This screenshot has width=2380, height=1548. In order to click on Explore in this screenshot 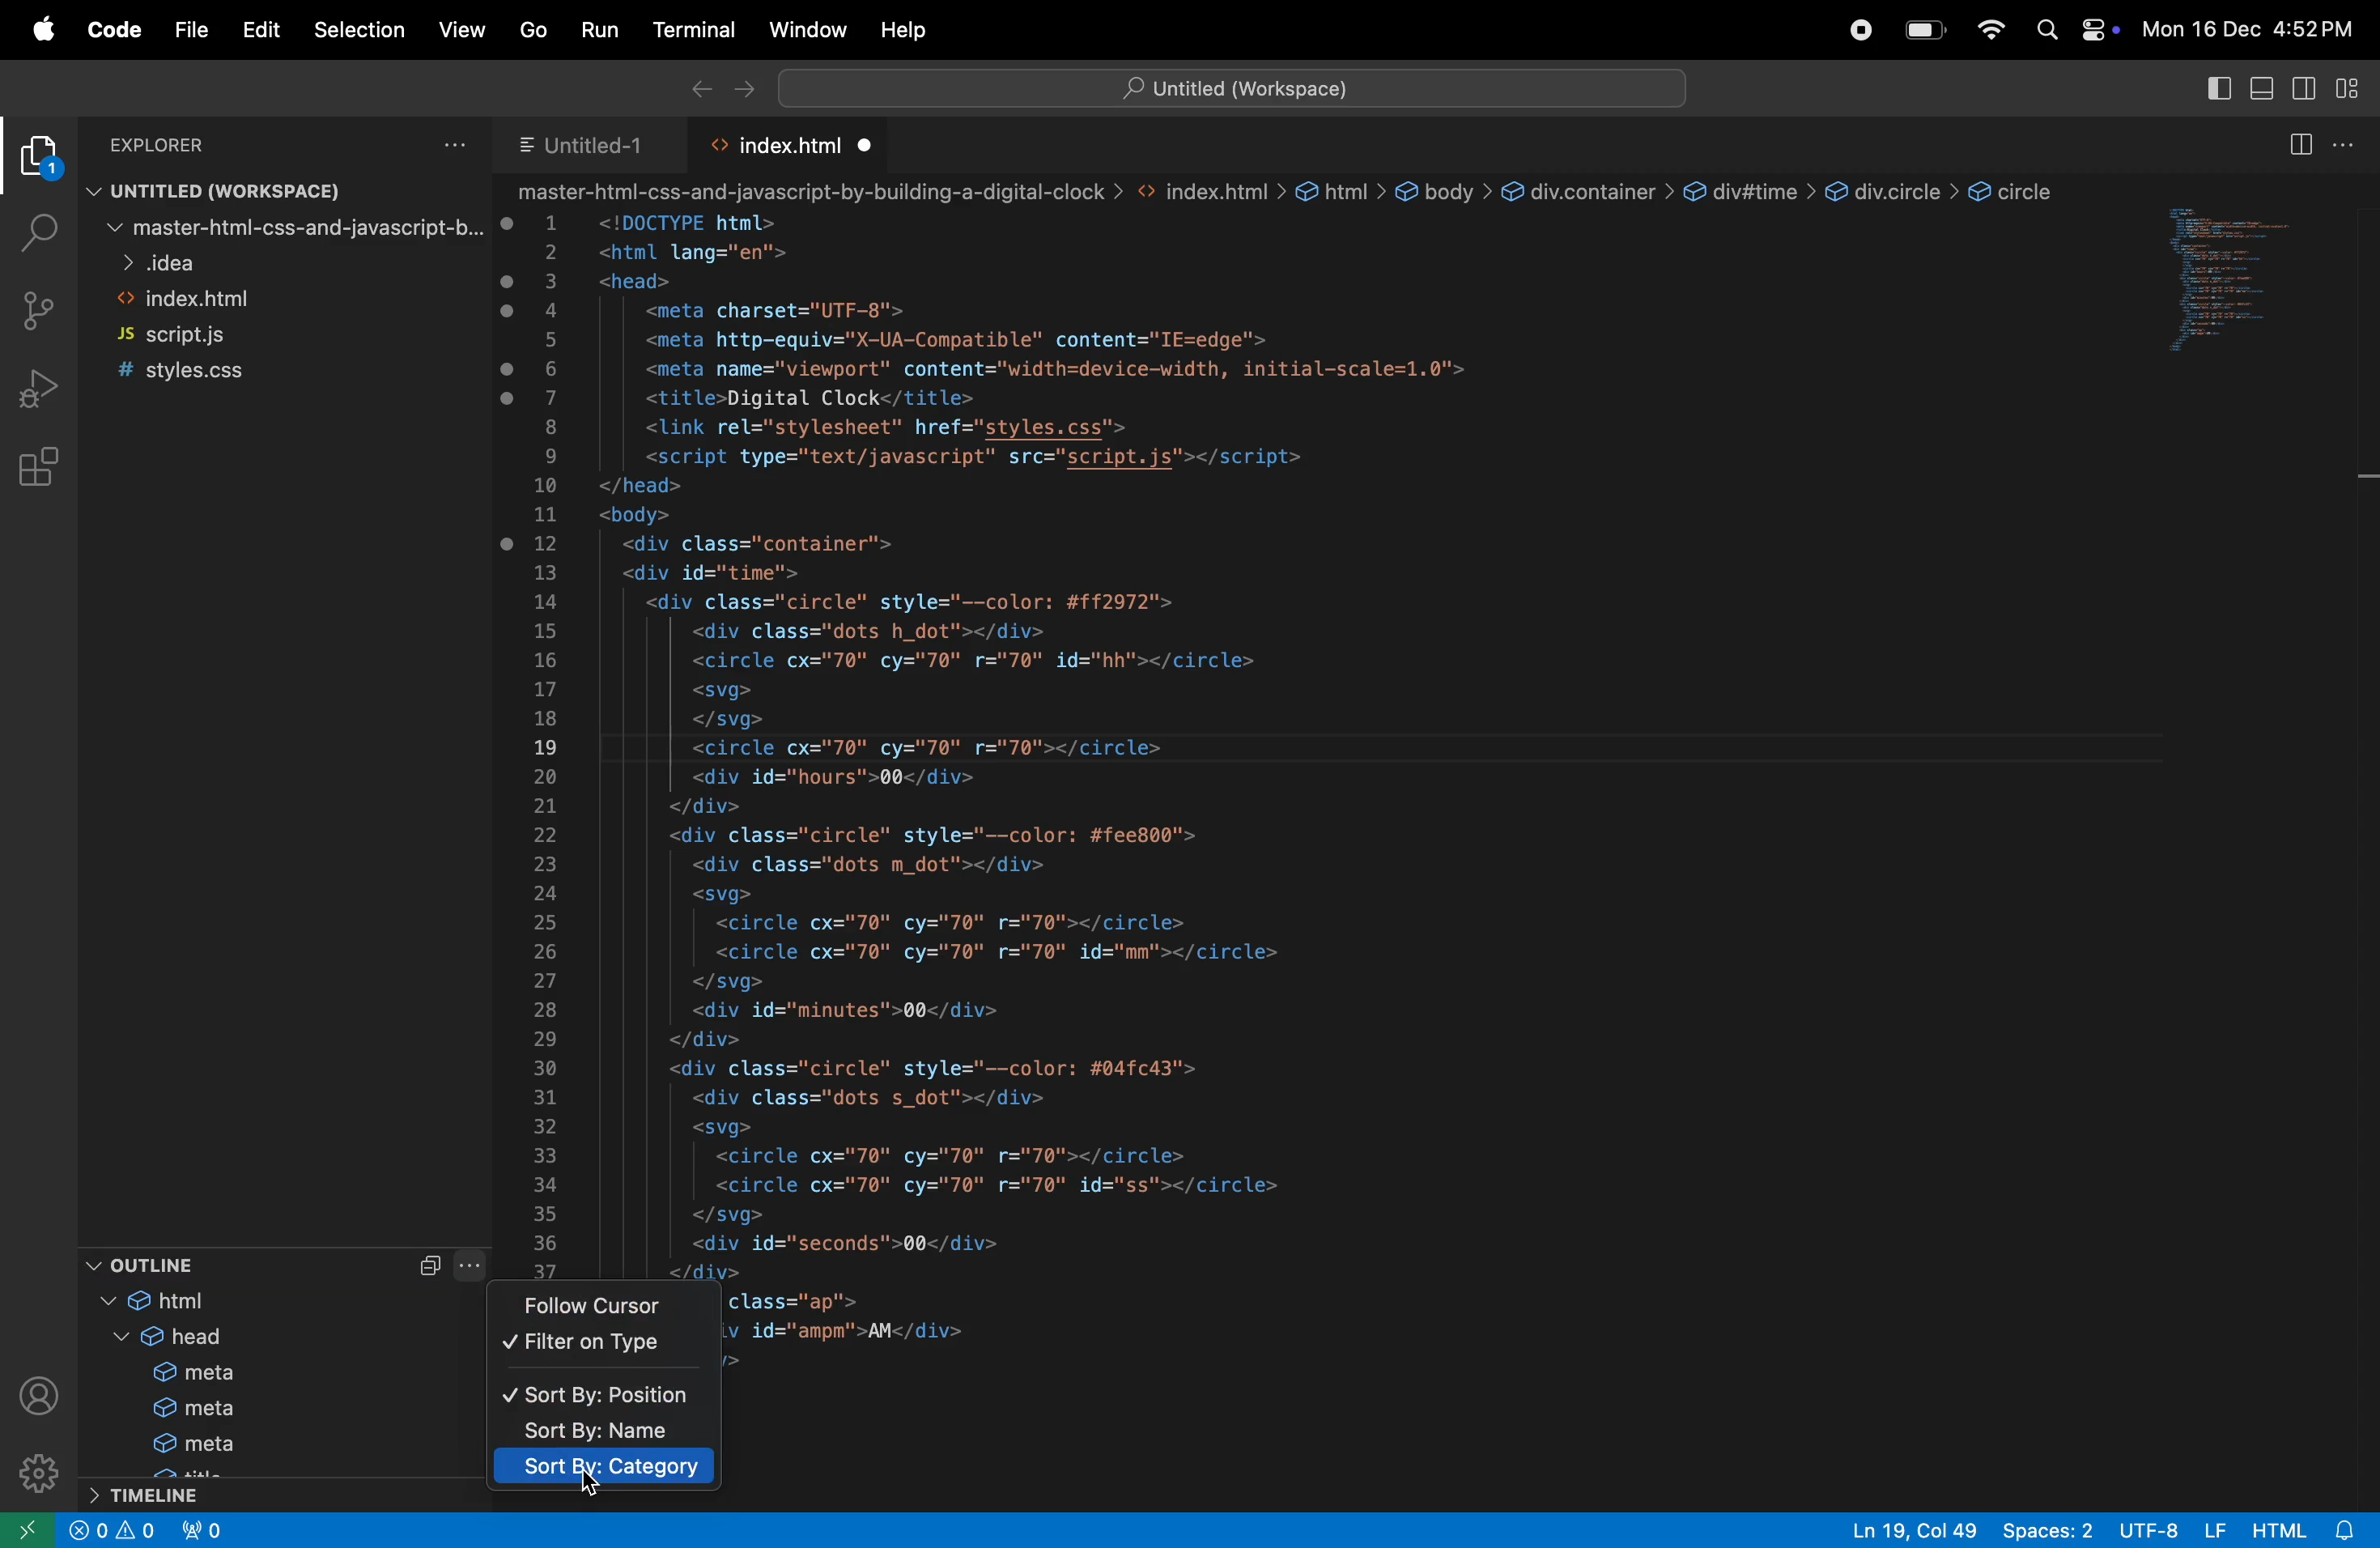, I will do `click(182, 145)`.